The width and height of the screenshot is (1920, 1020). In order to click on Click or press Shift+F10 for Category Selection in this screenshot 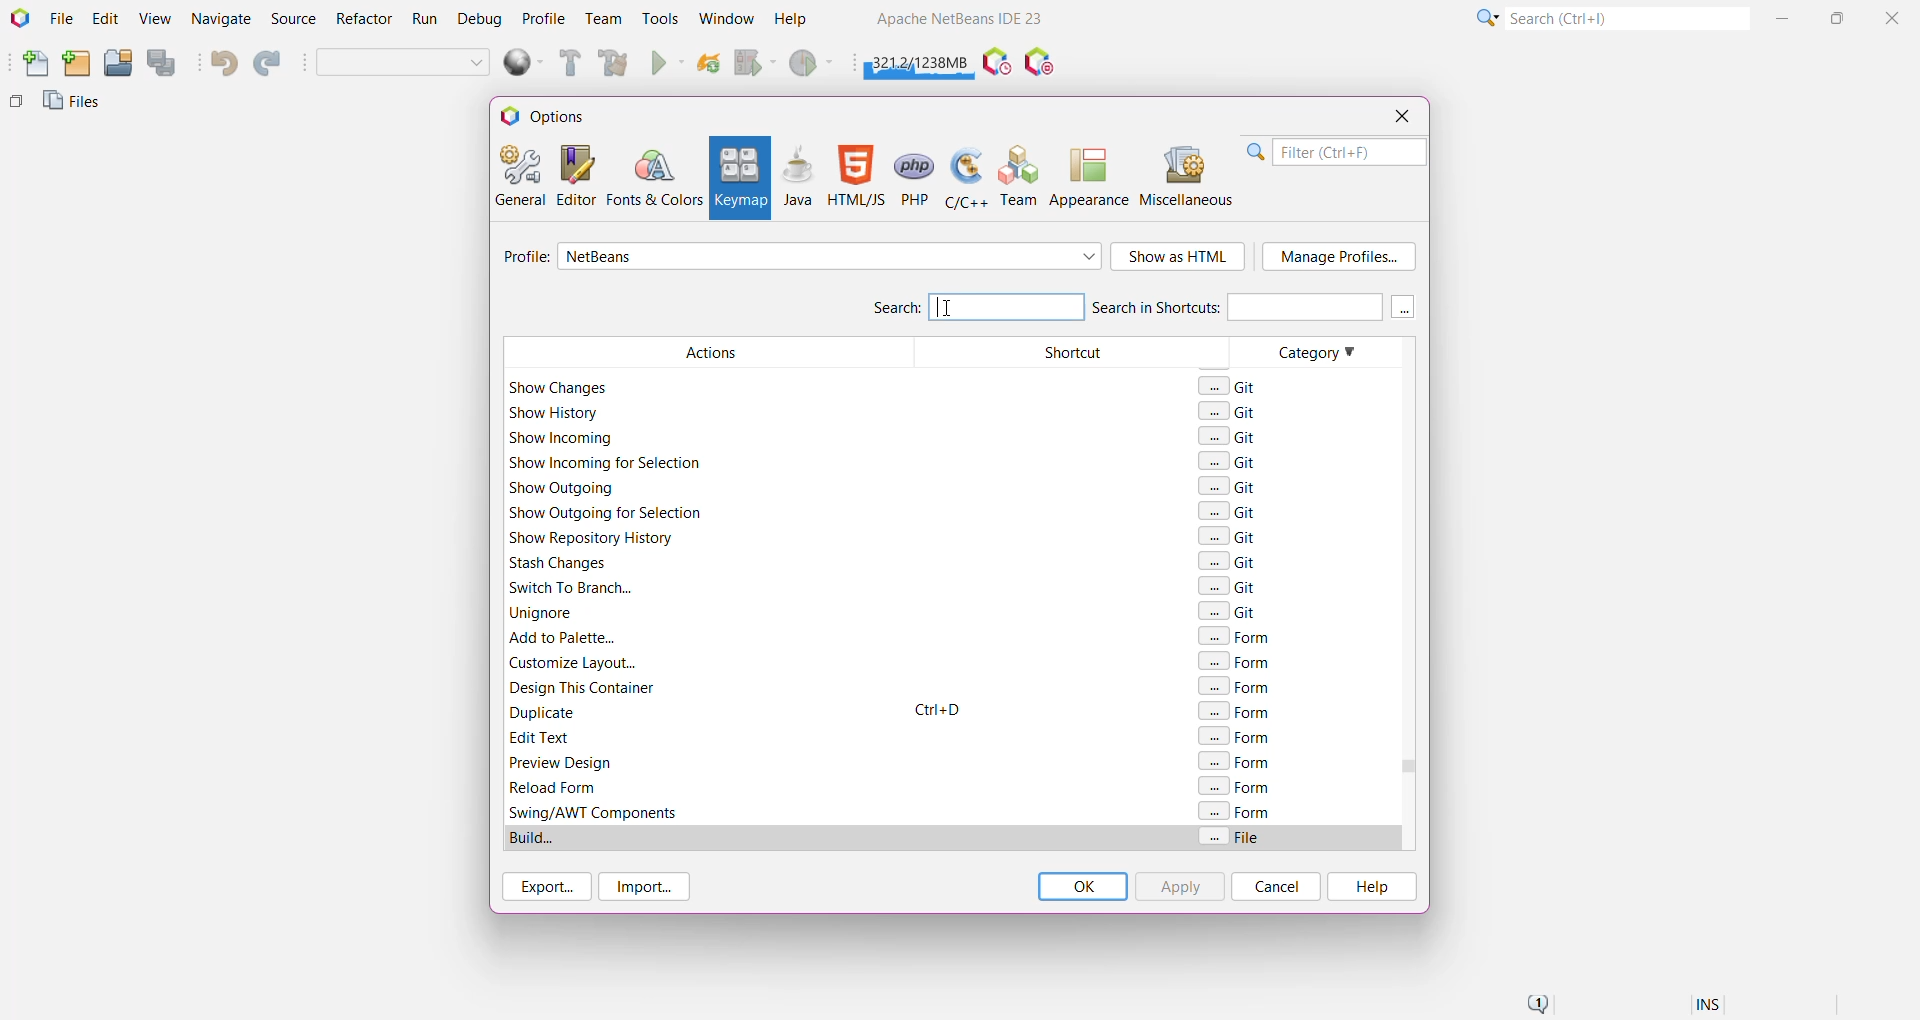, I will do `click(1485, 17)`.